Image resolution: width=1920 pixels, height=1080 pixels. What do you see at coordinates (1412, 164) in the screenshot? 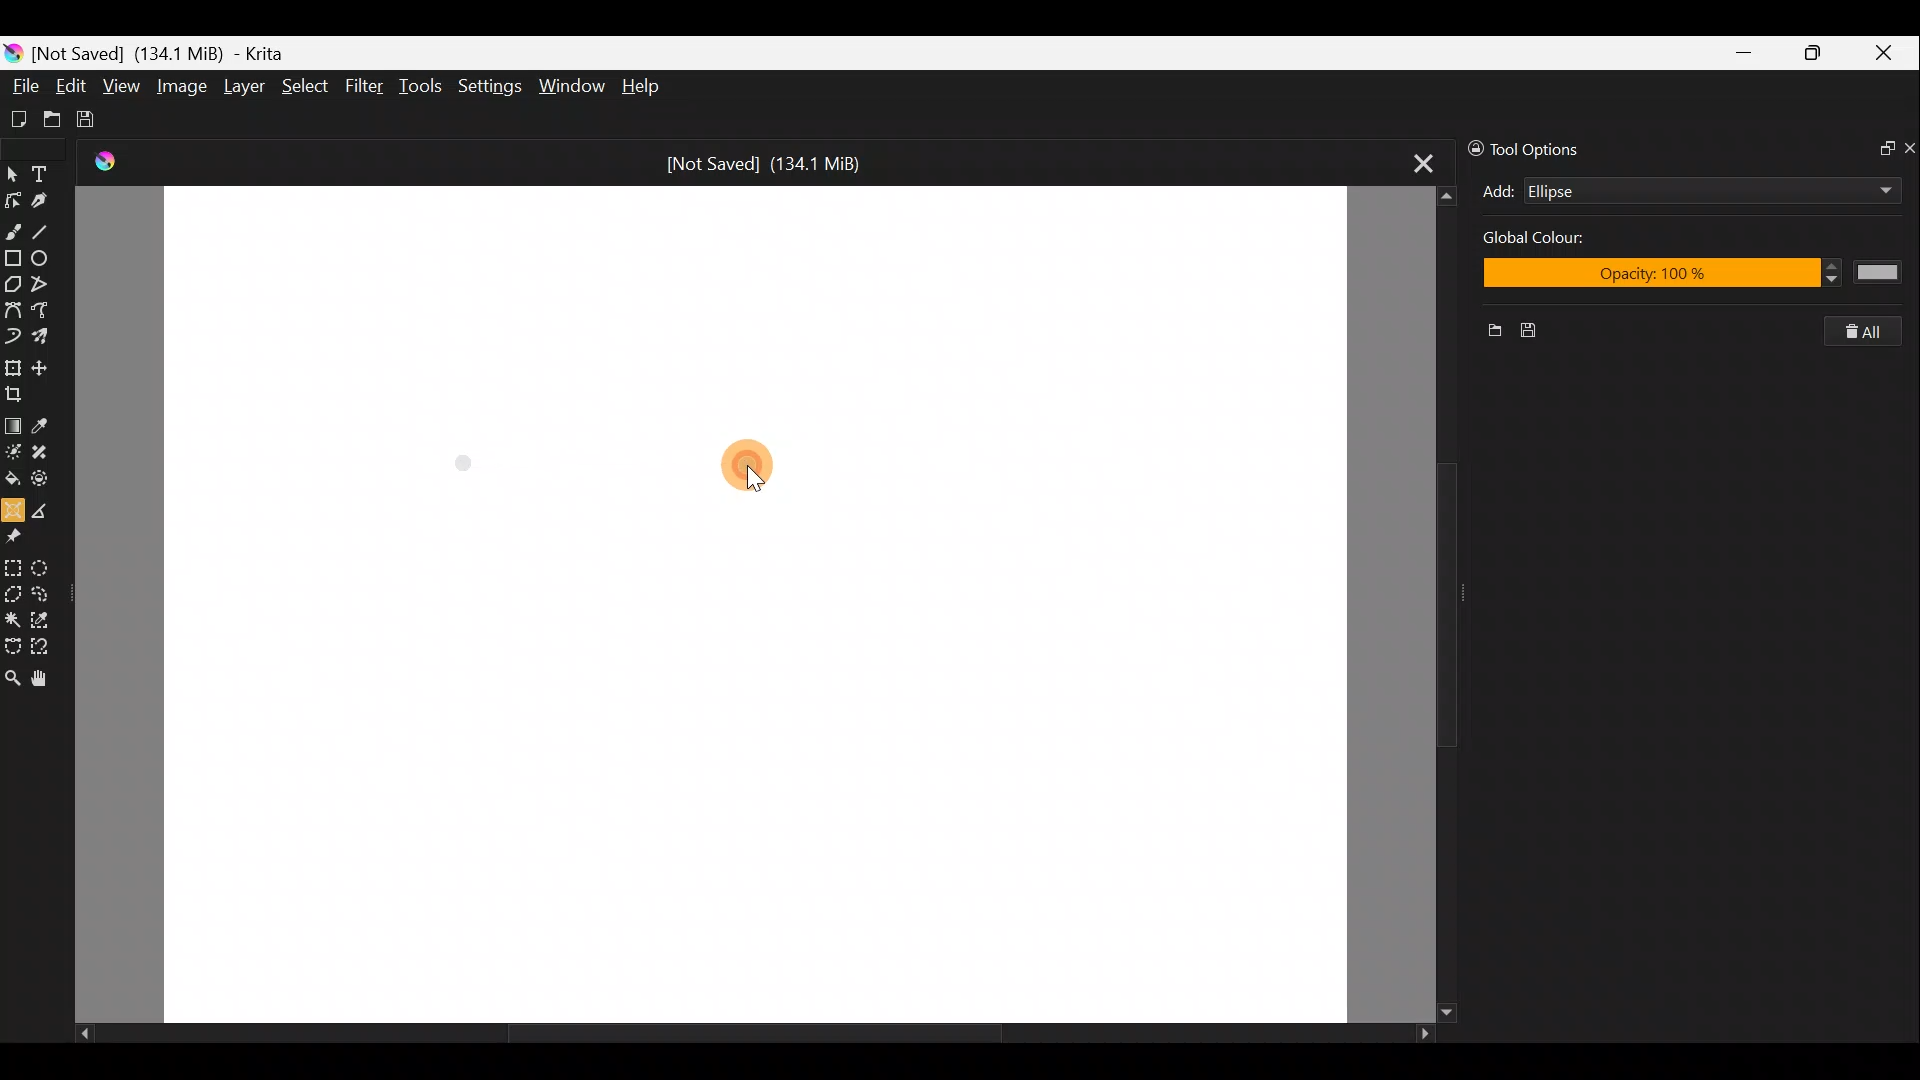
I see `Close tab` at bounding box center [1412, 164].